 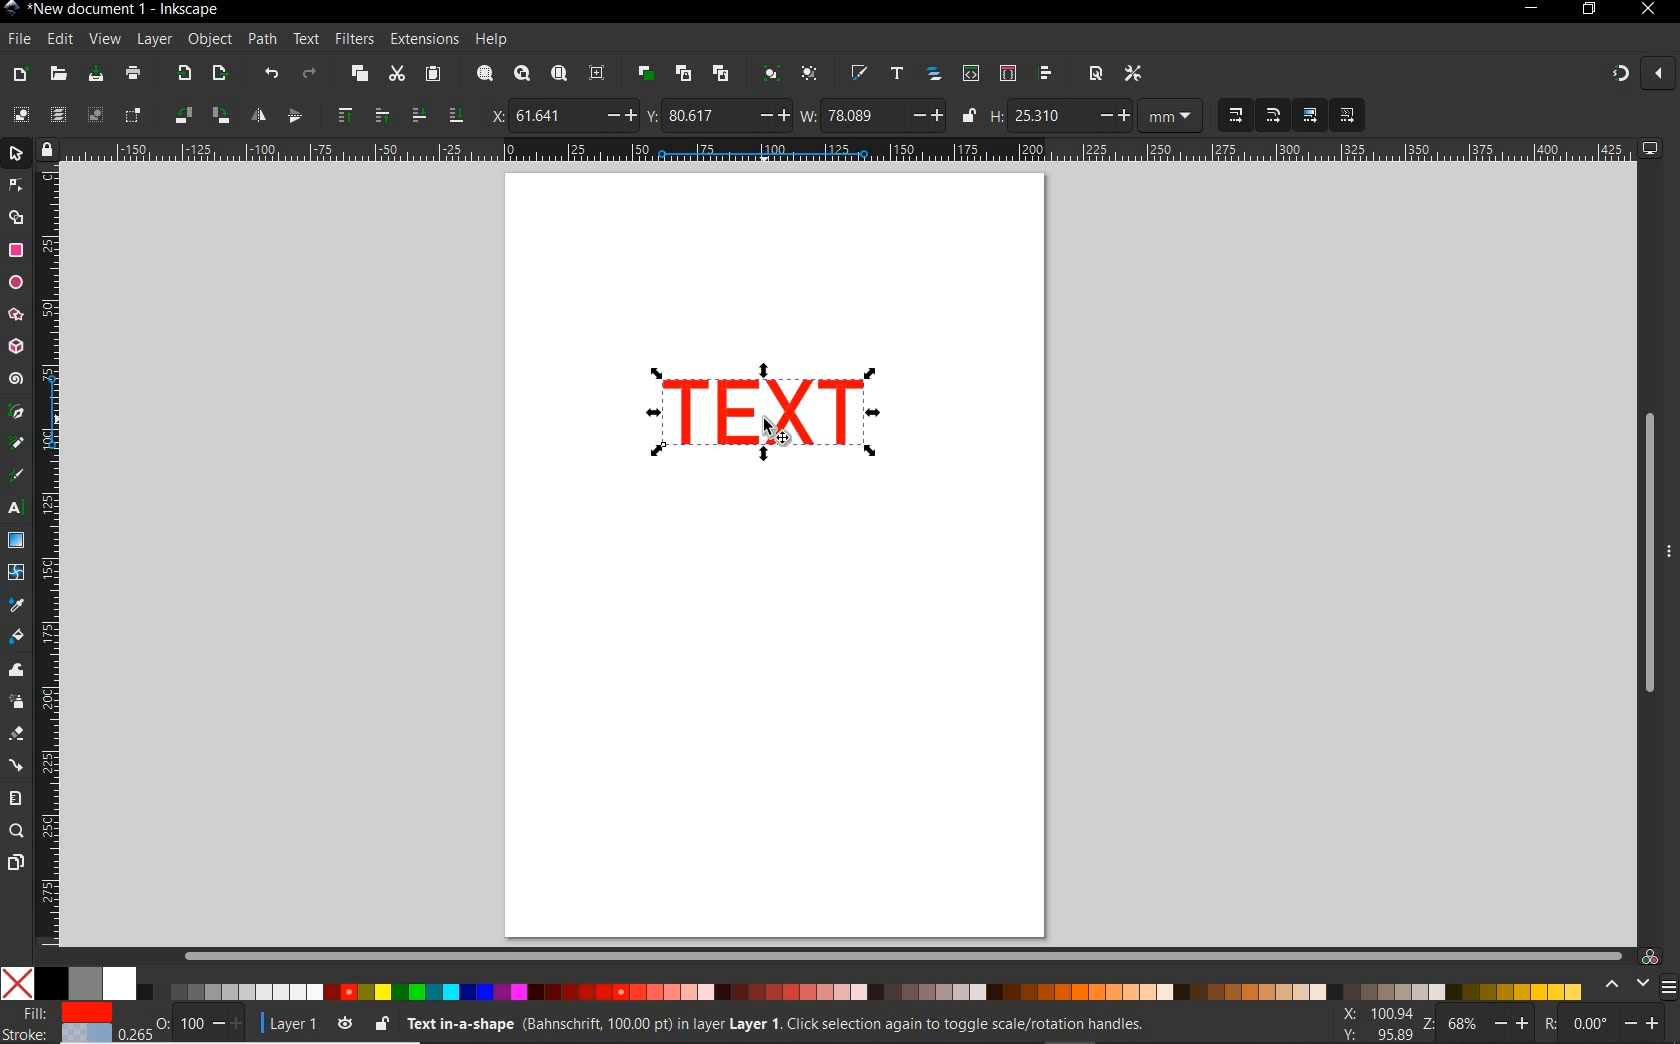 What do you see at coordinates (767, 414) in the screenshot?
I see `text selected` at bounding box center [767, 414].